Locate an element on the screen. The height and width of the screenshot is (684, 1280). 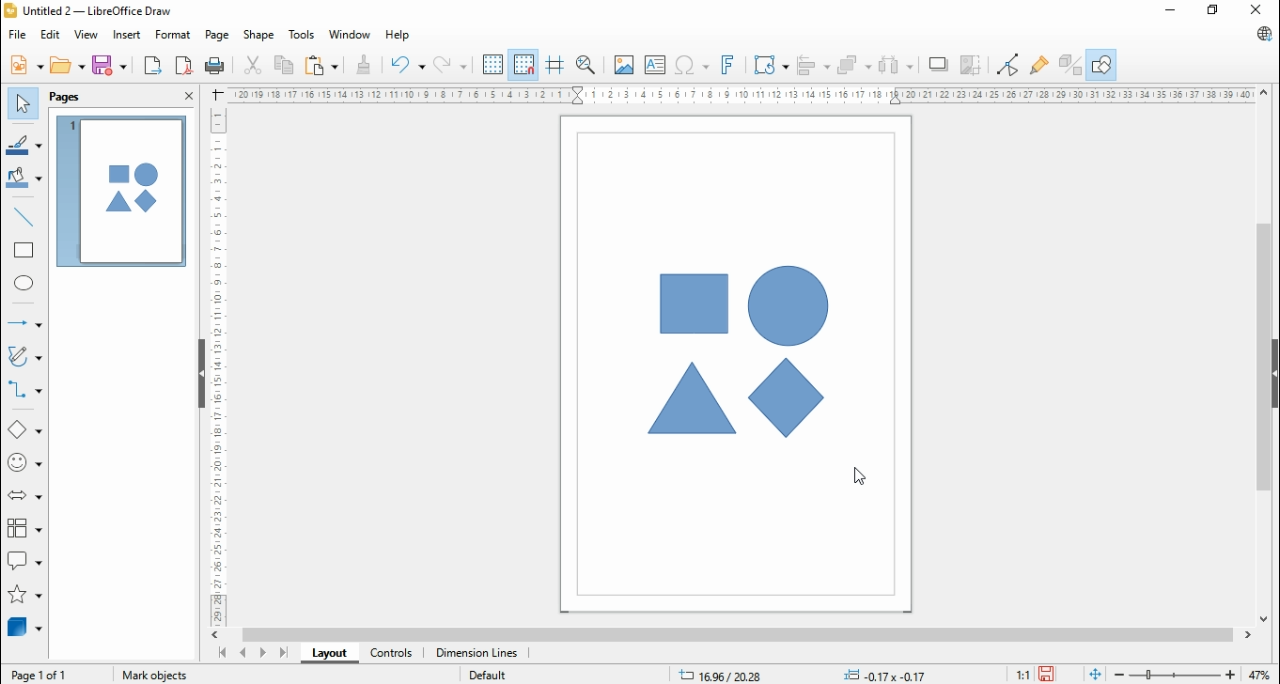
window is located at coordinates (351, 34).